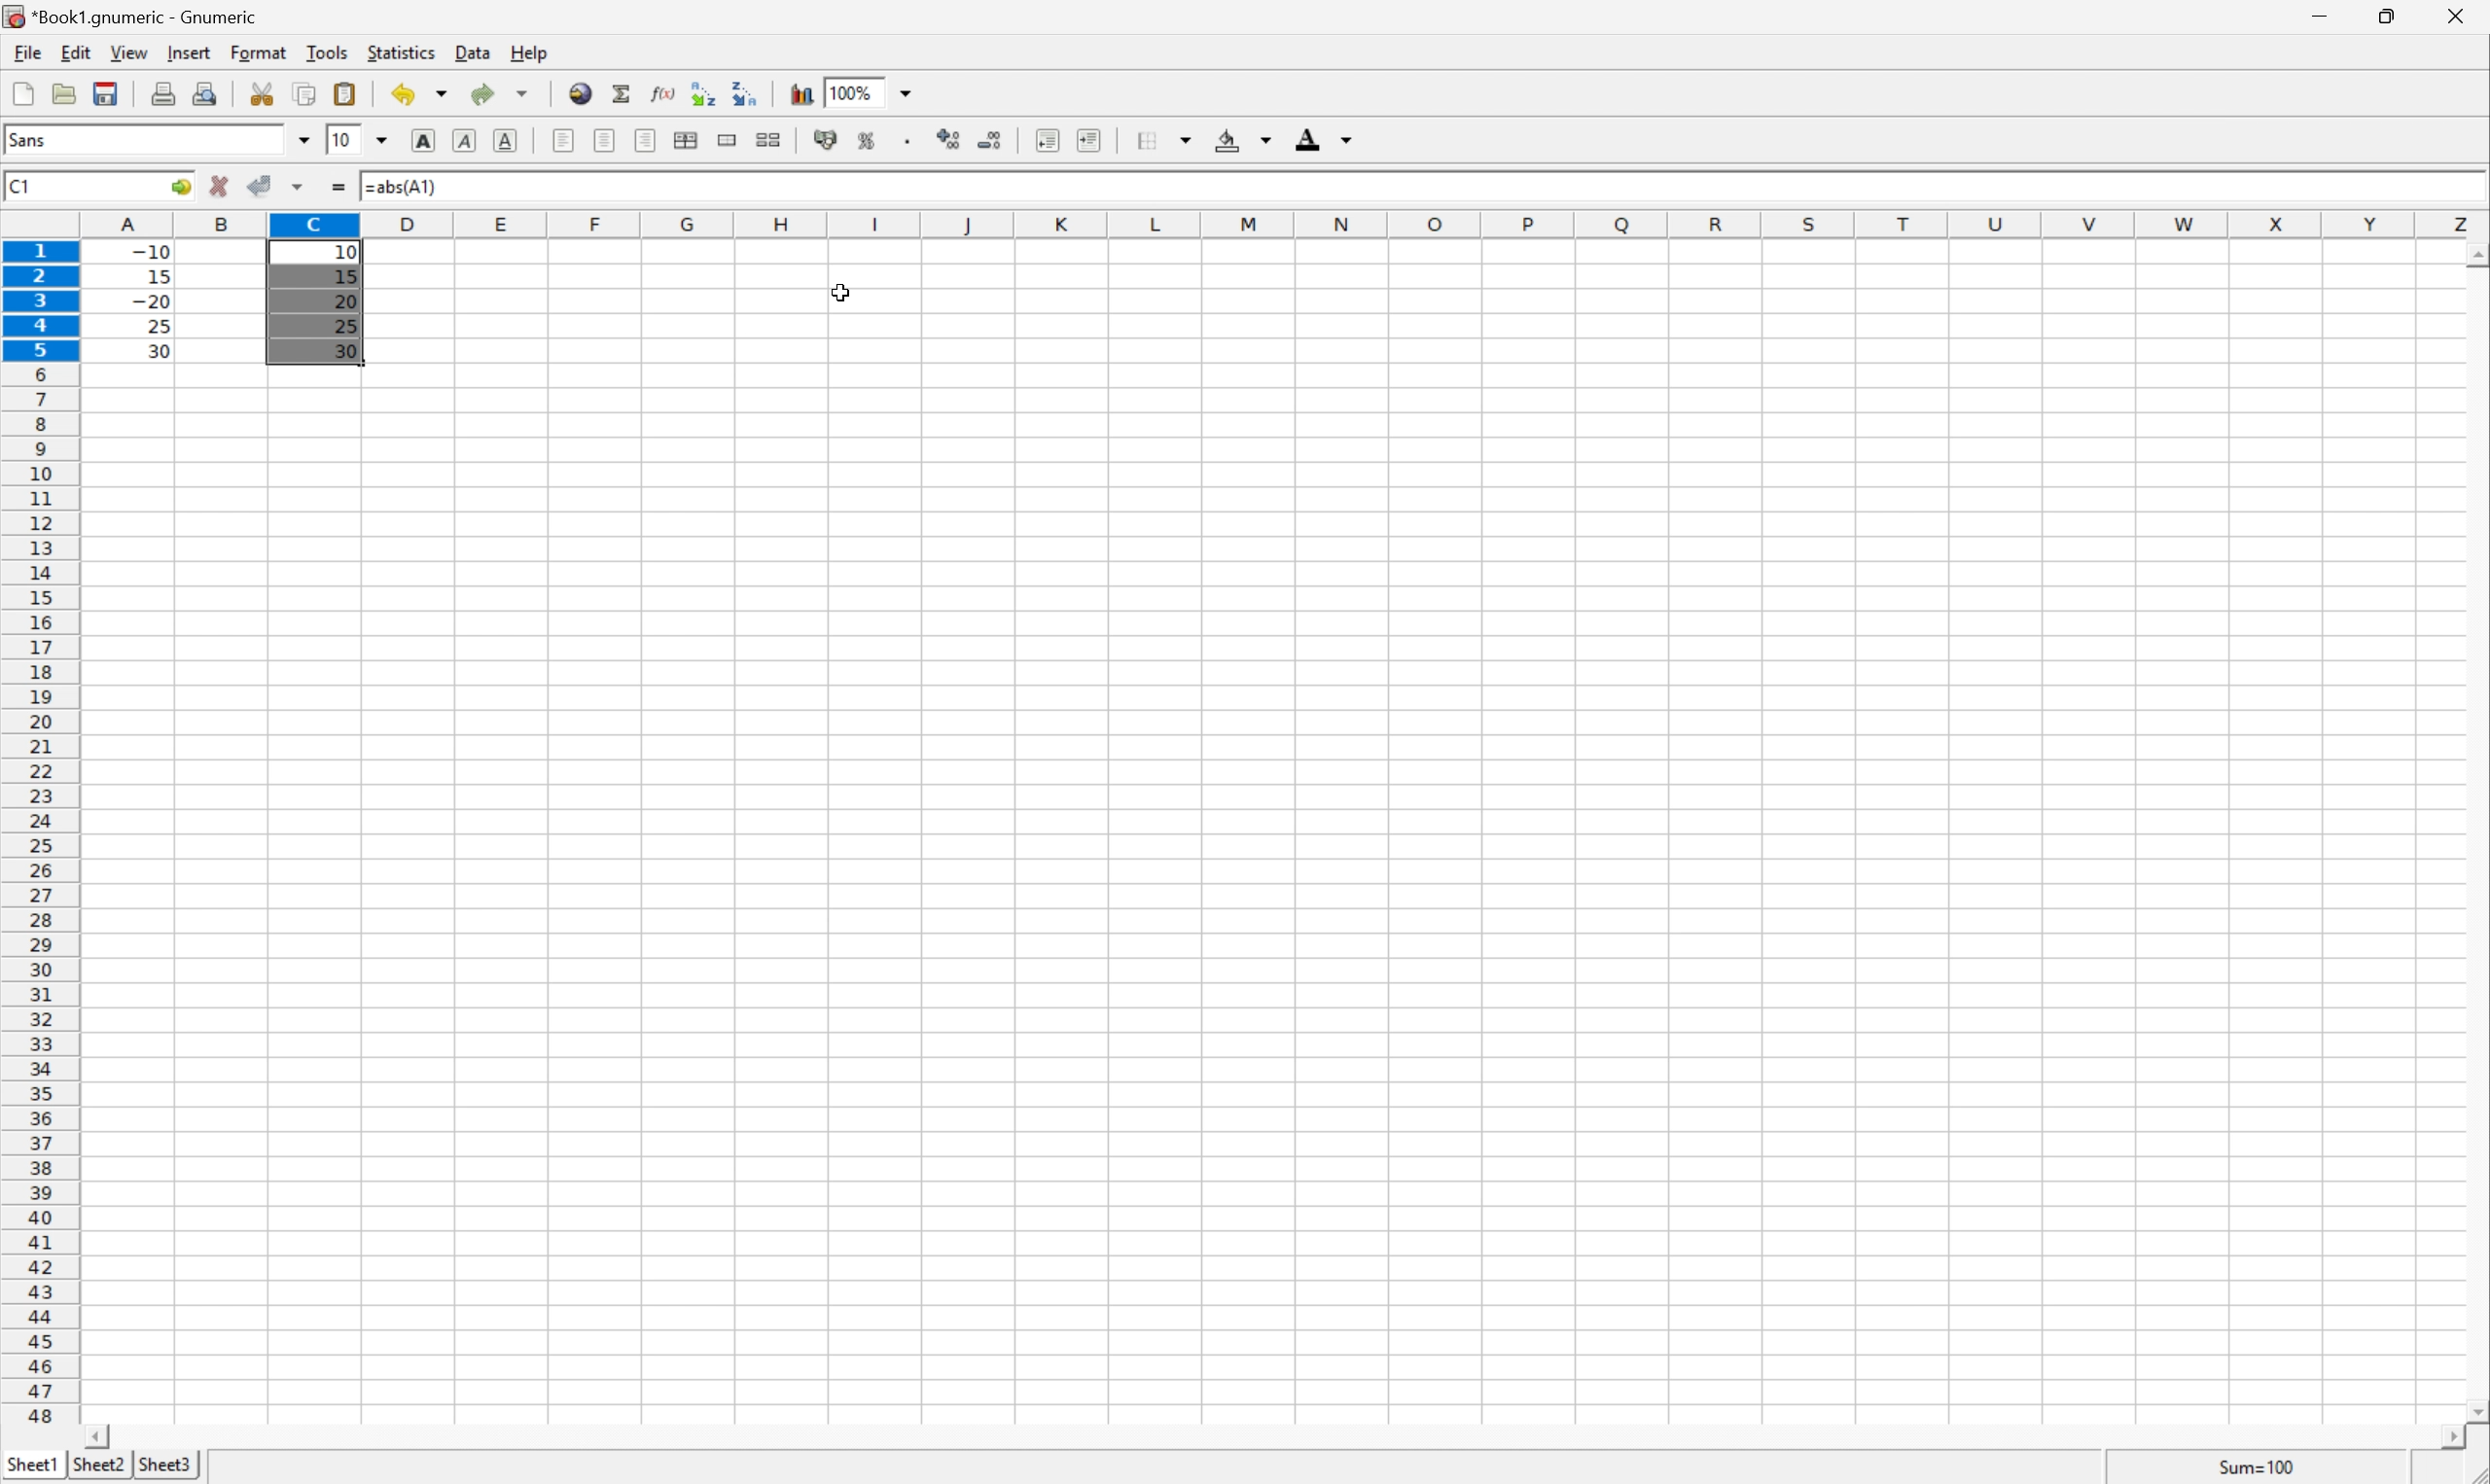  Describe the element at coordinates (2258, 1468) in the screenshot. I see `Sum =-10` at that location.